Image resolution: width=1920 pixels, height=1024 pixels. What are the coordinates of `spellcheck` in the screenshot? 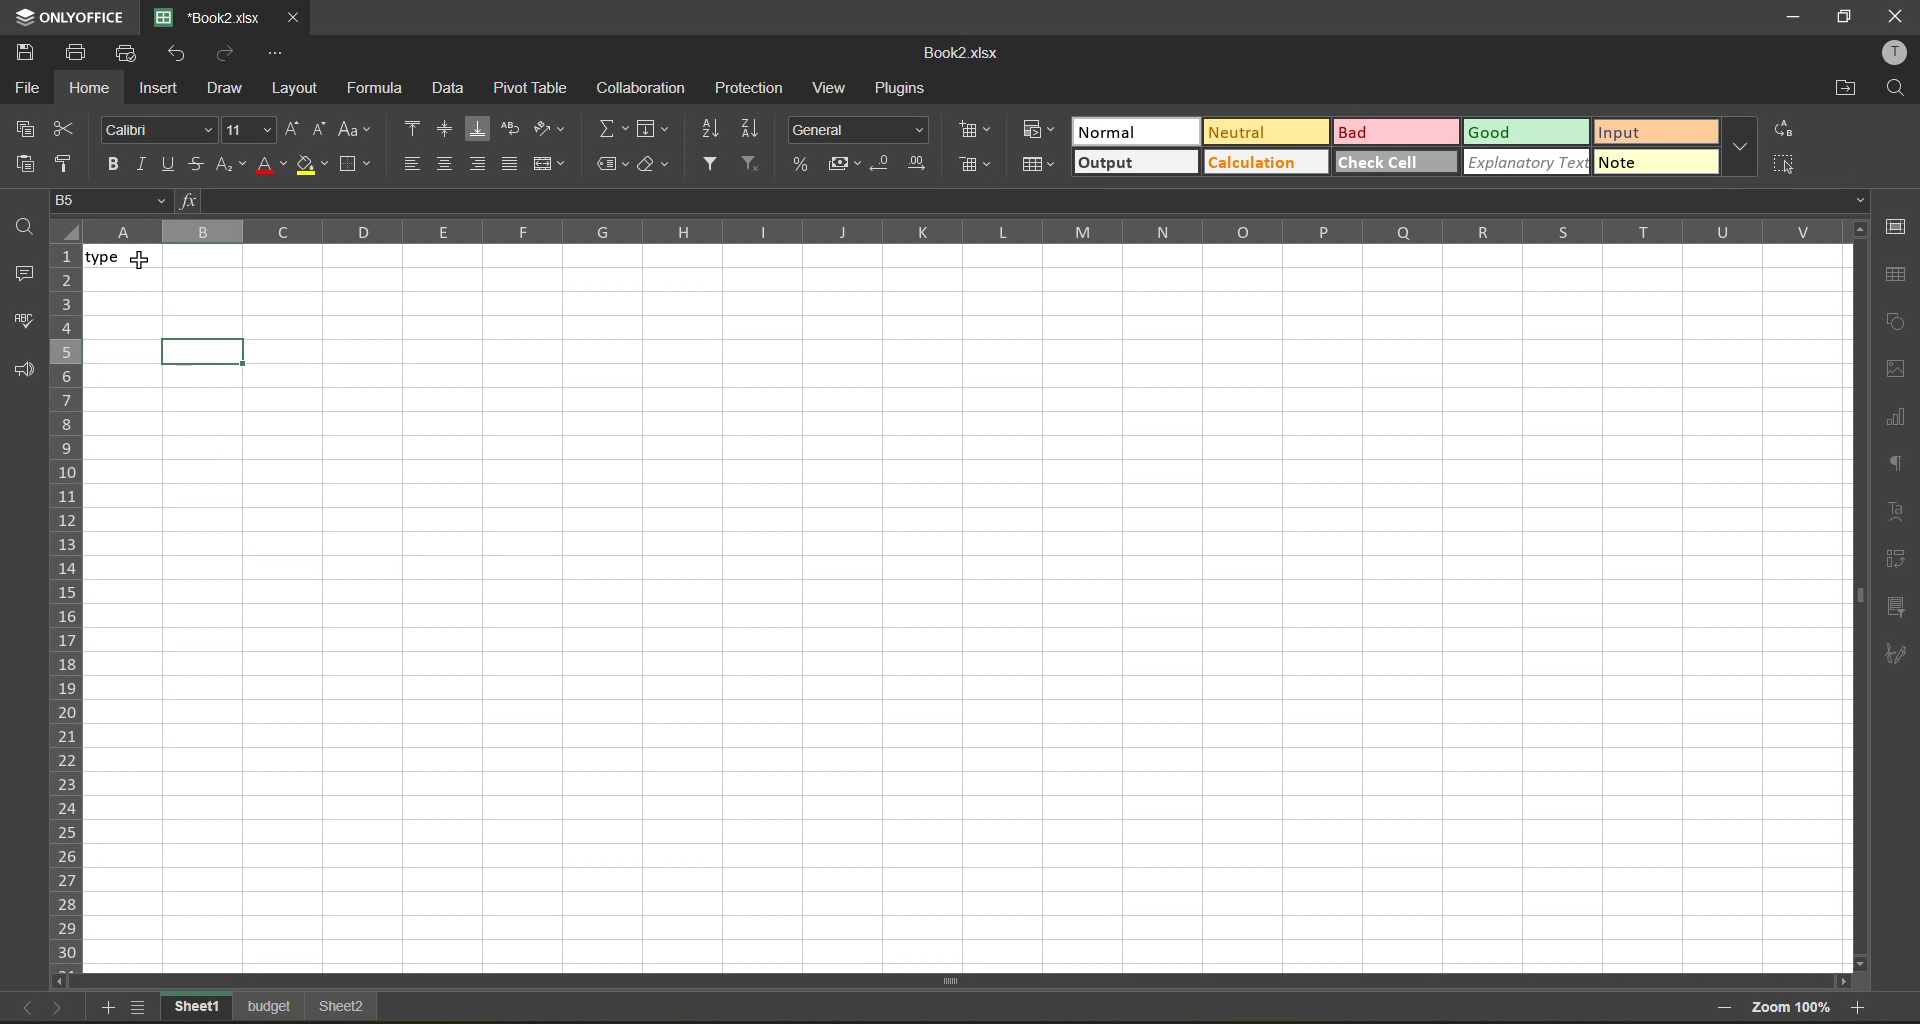 It's located at (27, 323).